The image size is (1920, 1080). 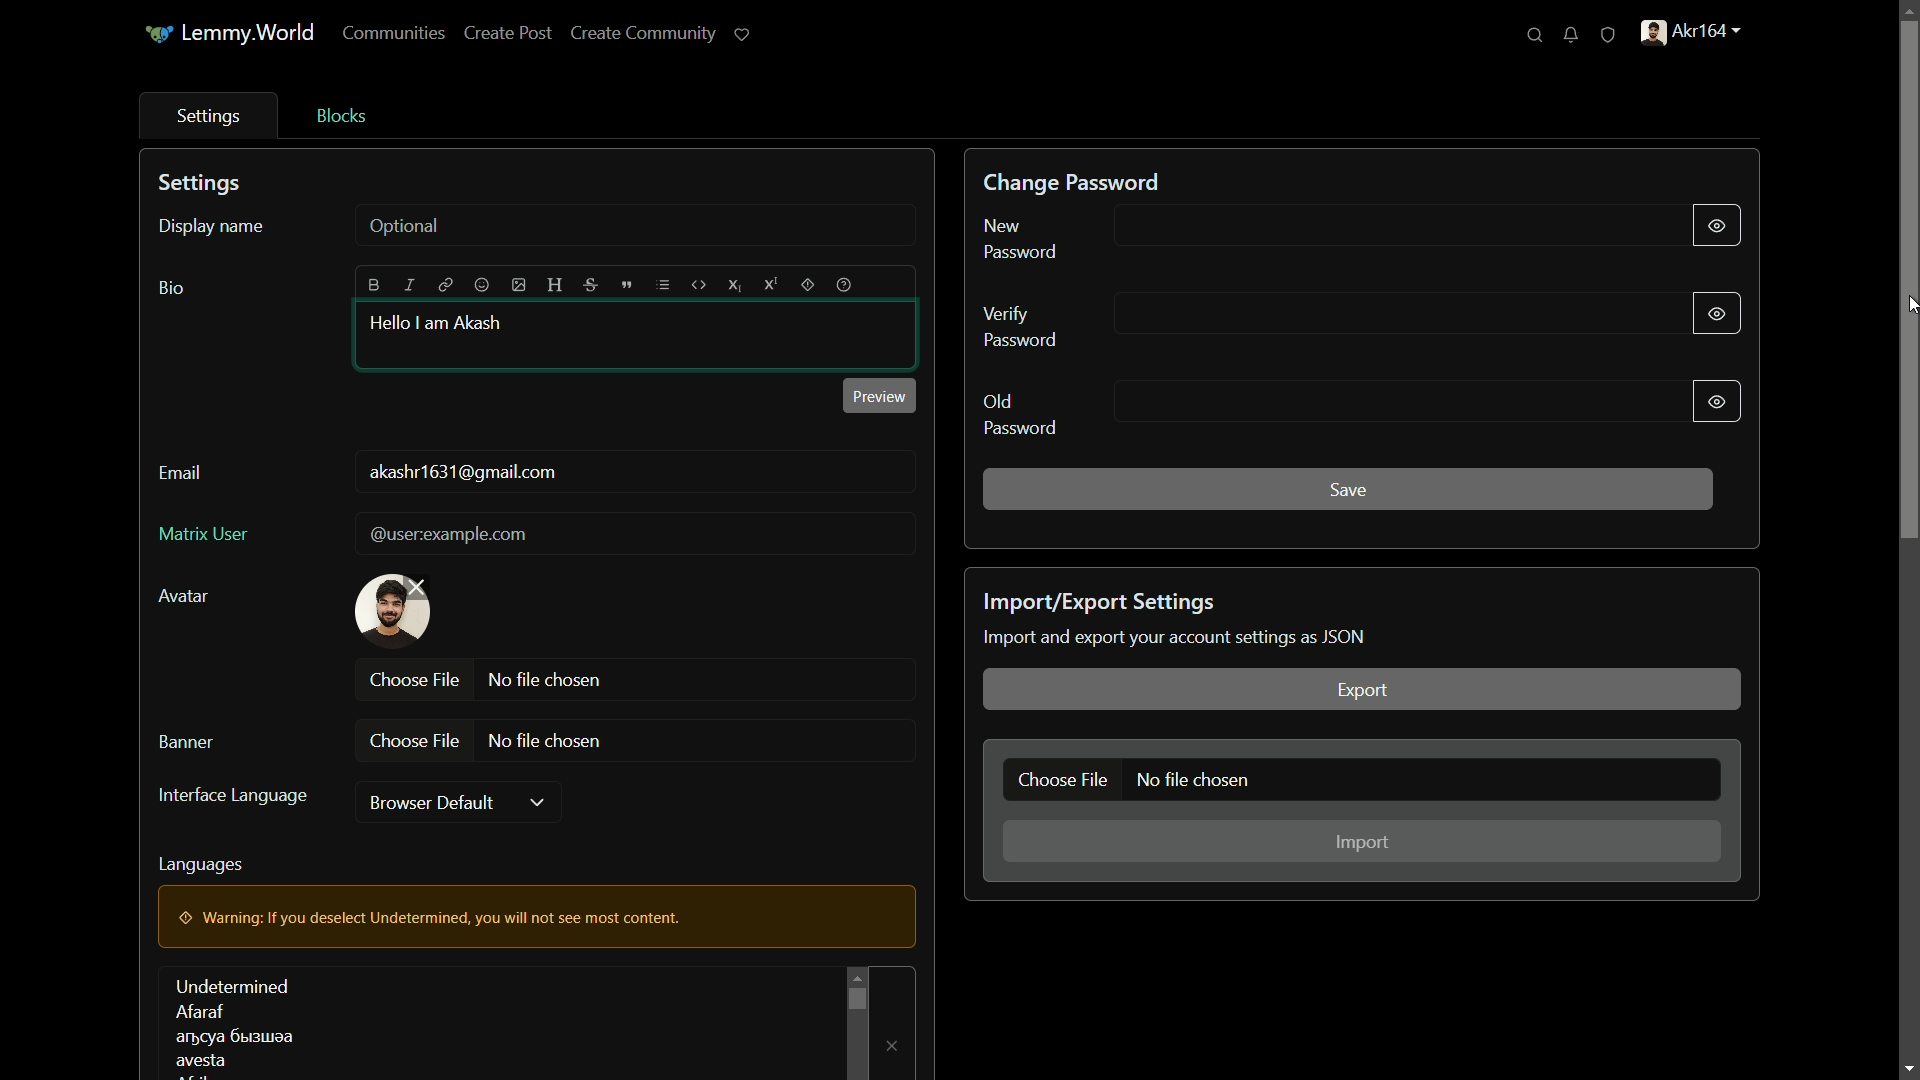 I want to click on export, so click(x=1361, y=688).